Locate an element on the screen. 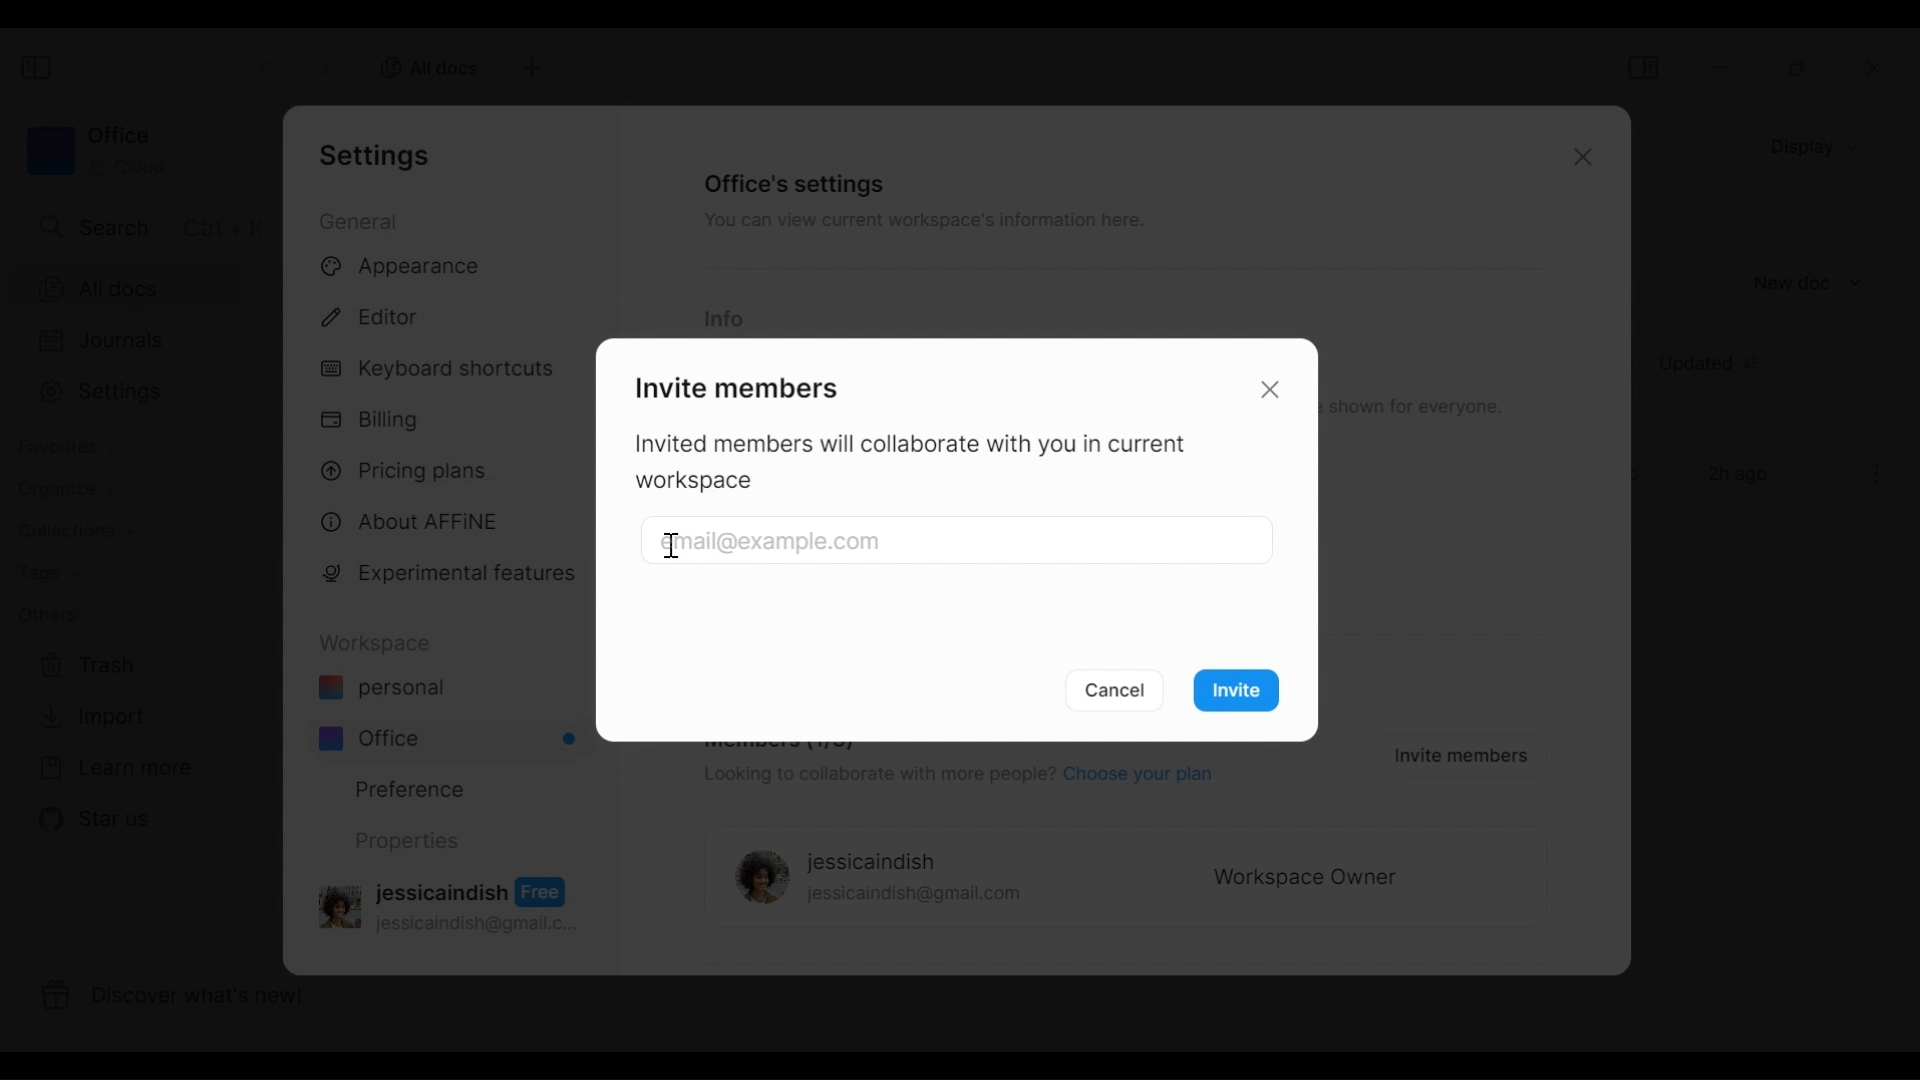 This screenshot has height=1080, width=1920. Organize is located at coordinates (56, 489).